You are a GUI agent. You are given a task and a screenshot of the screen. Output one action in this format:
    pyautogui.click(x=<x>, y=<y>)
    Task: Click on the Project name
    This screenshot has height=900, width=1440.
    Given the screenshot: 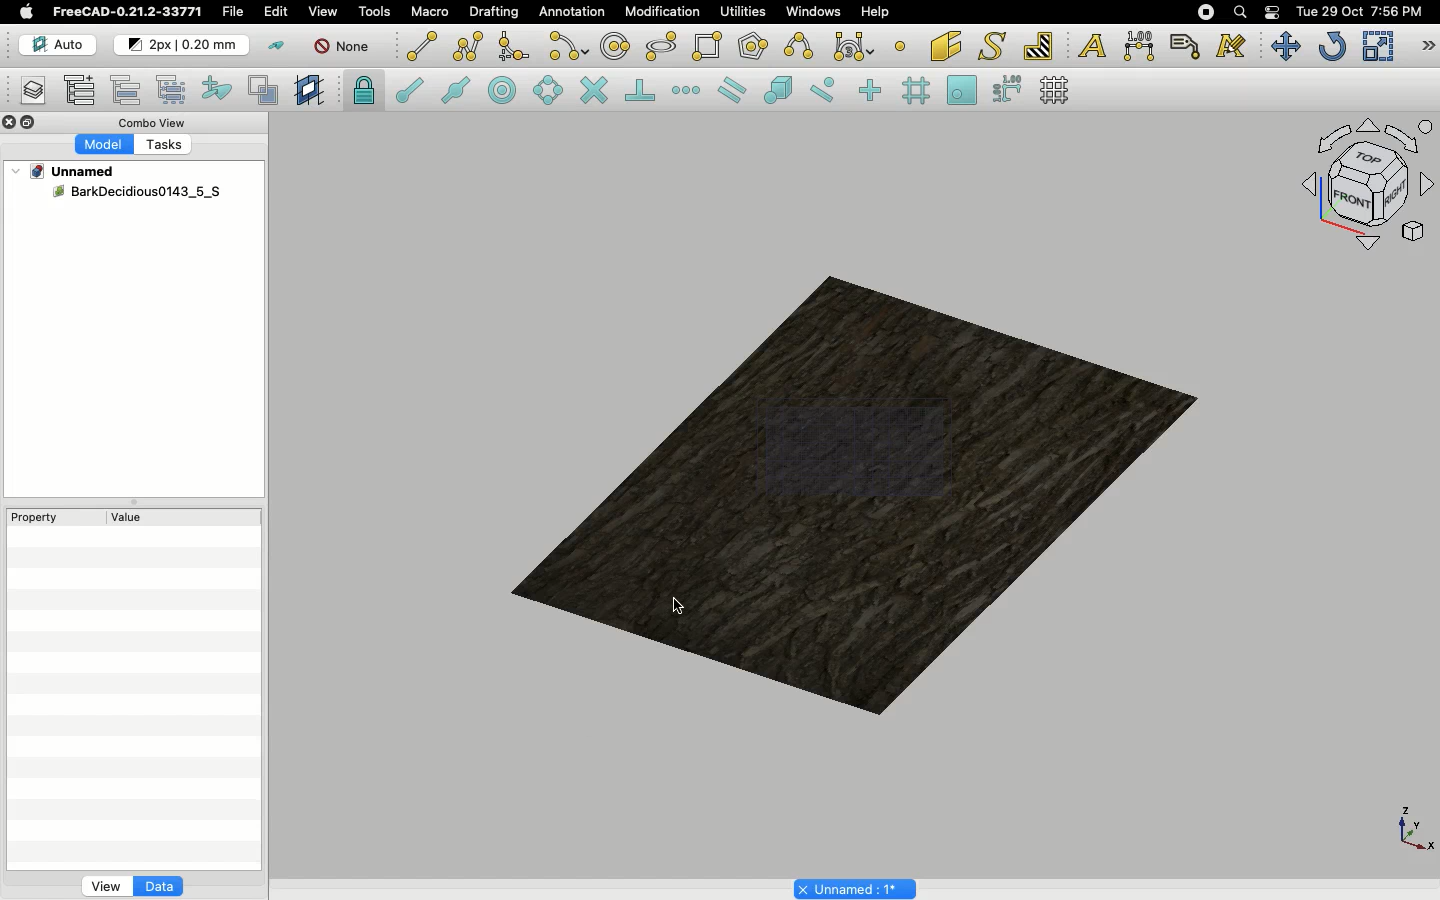 What is the action you would take?
    pyautogui.click(x=857, y=887)
    